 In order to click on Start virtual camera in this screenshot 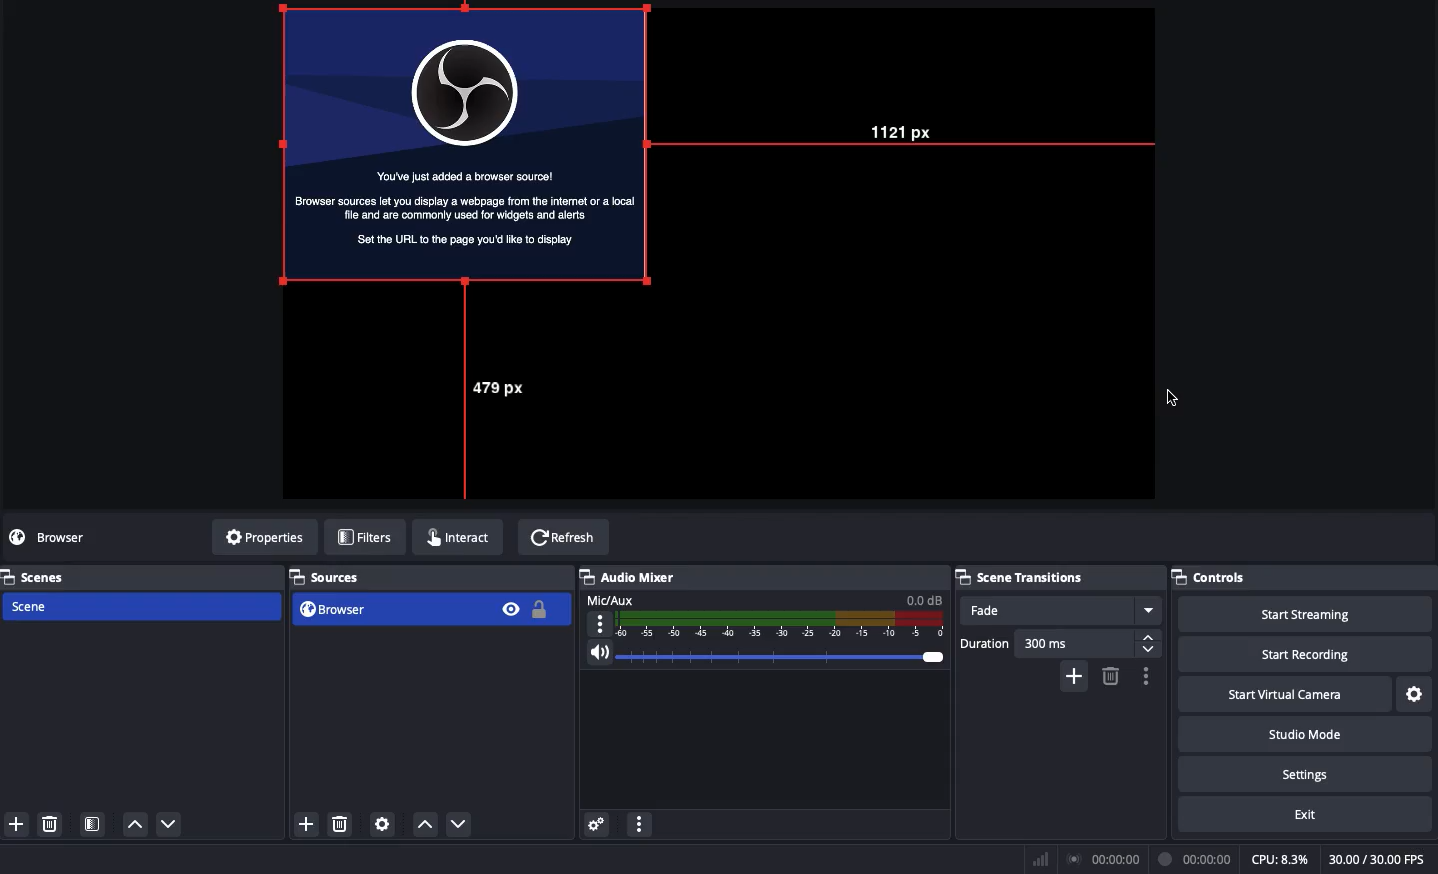, I will do `click(1288, 692)`.